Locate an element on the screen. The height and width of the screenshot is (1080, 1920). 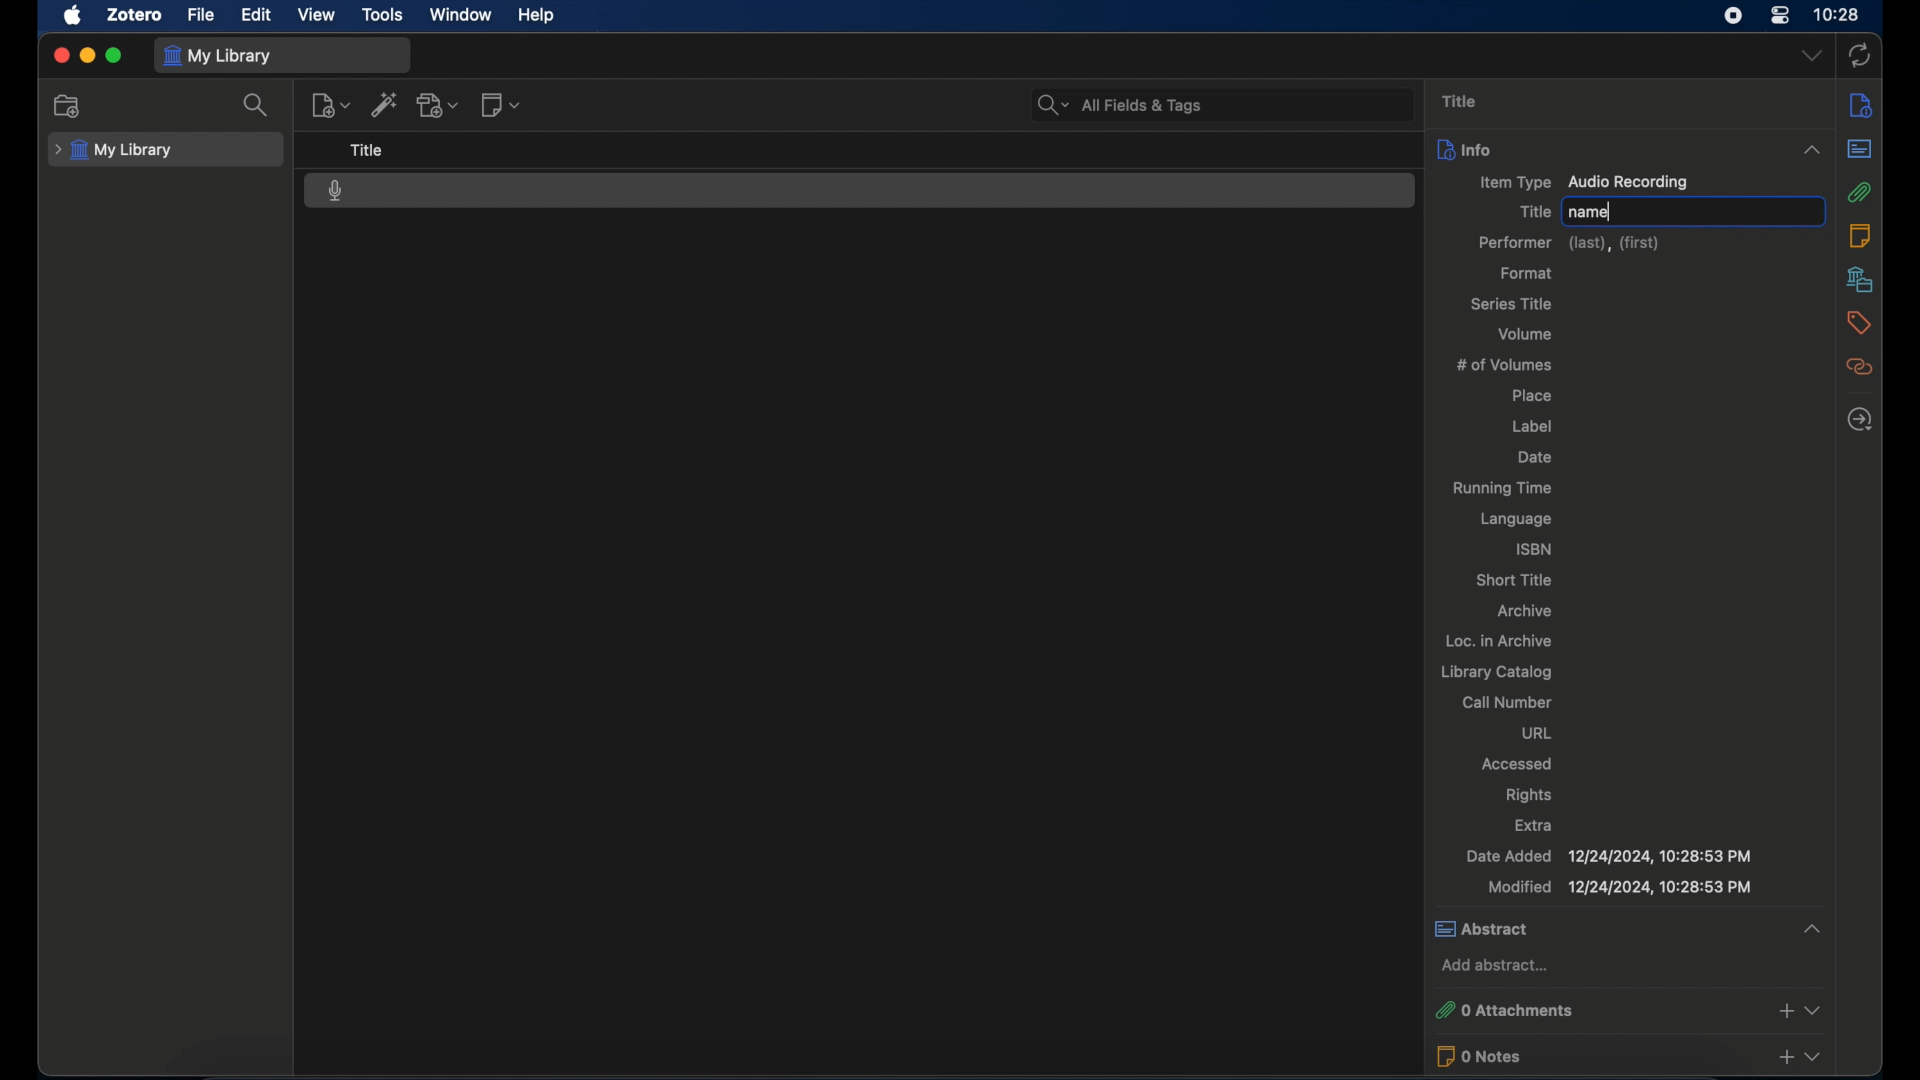
language is located at coordinates (1519, 521).